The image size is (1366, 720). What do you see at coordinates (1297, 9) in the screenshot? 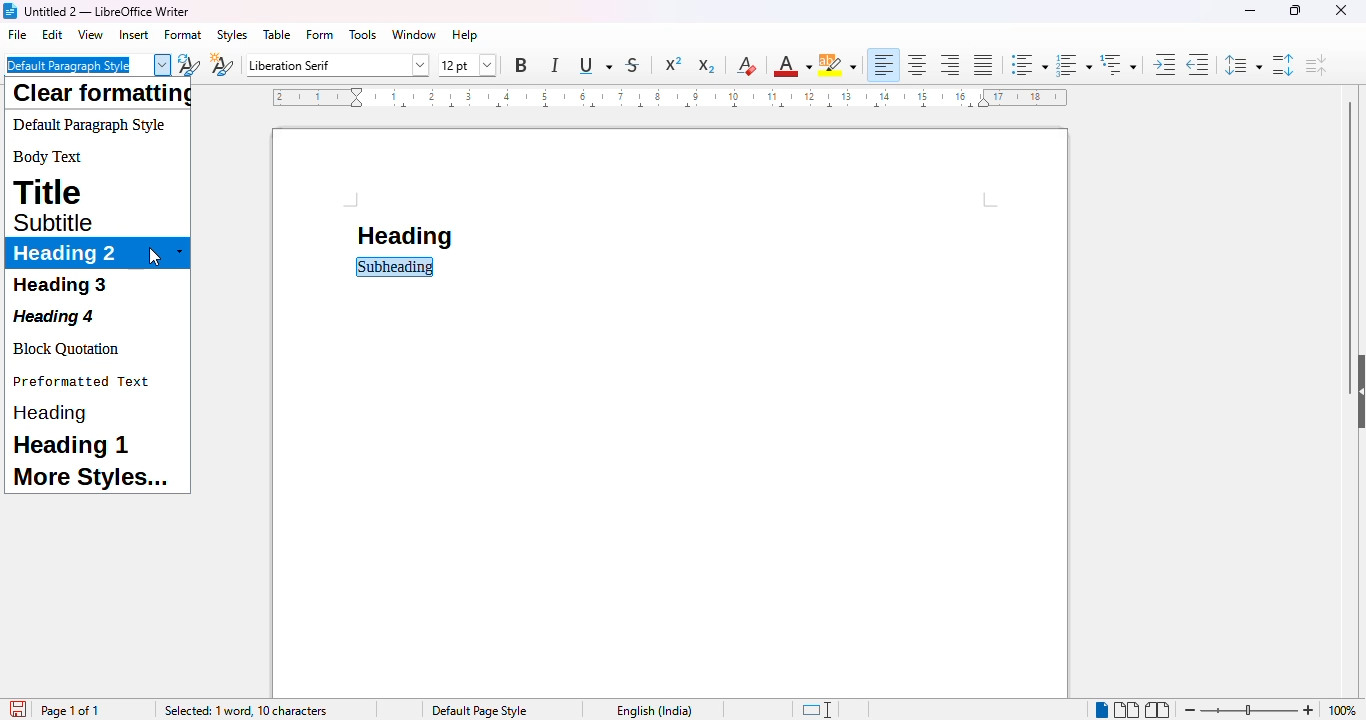
I see `maximize` at bounding box center [1297, 9].